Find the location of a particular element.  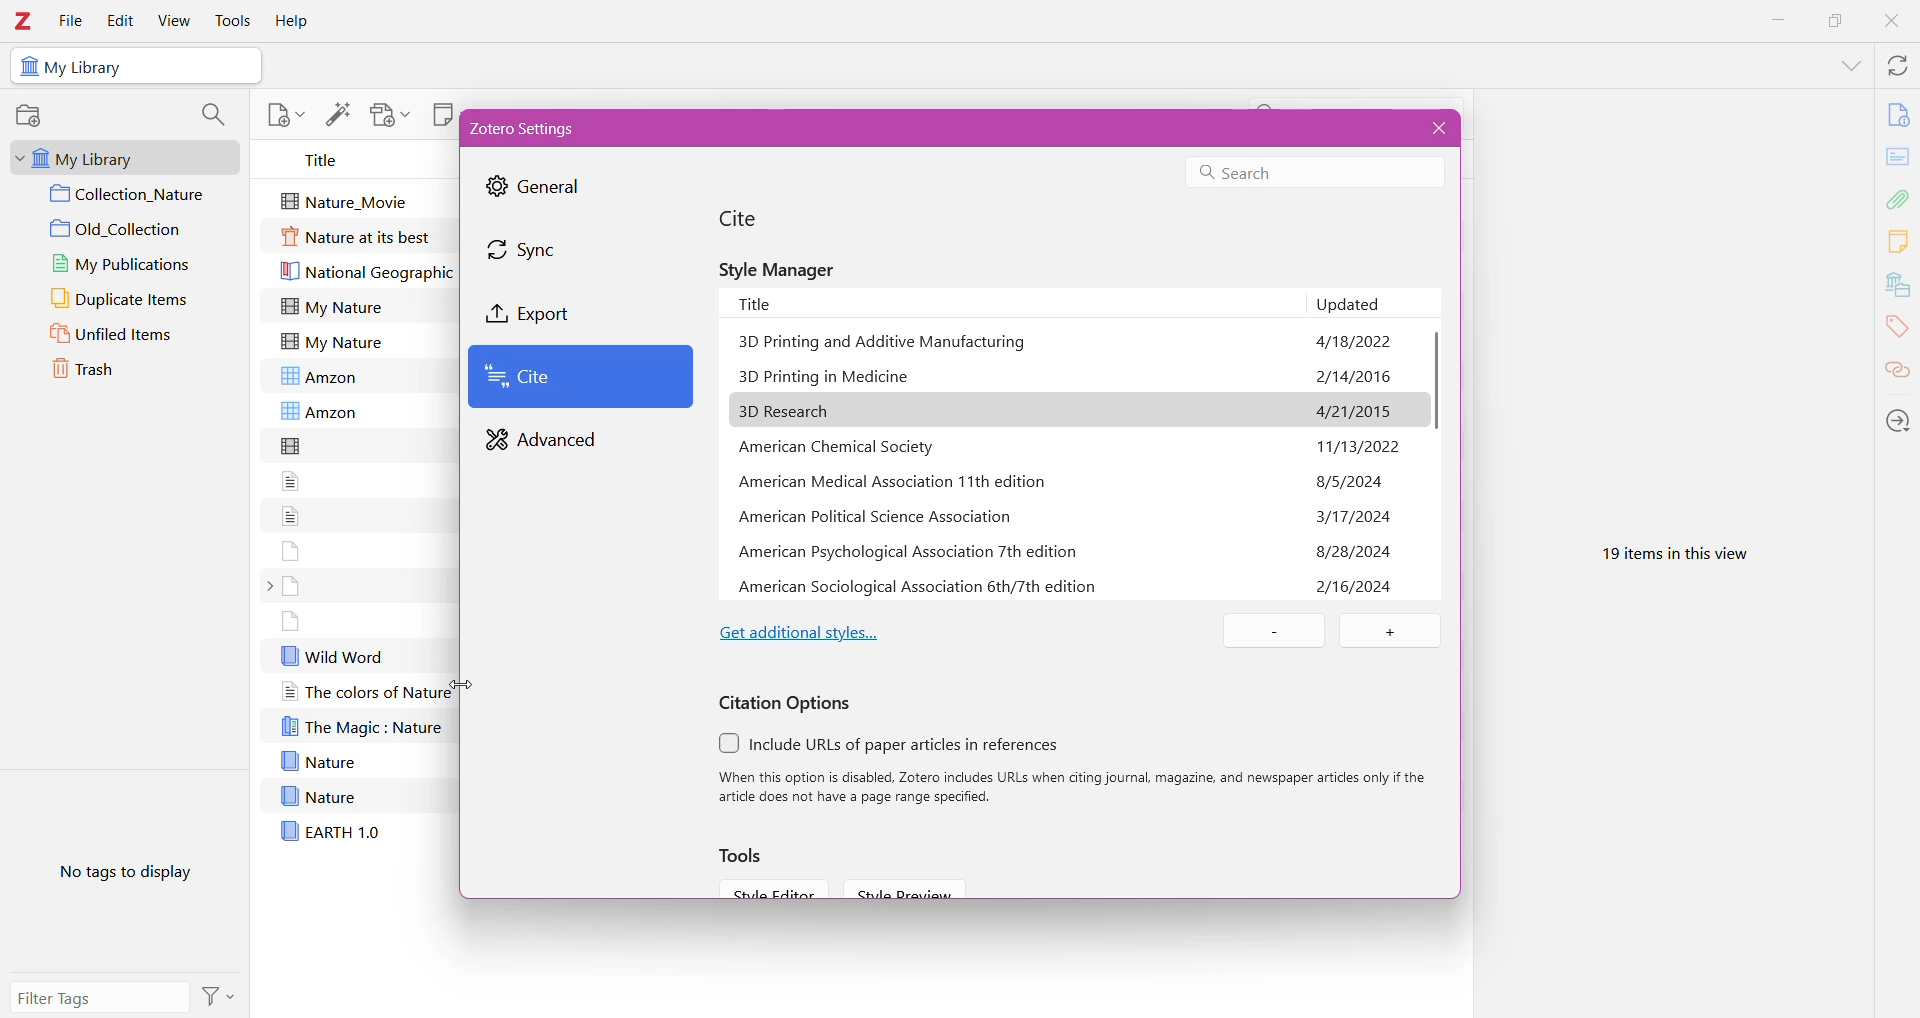

file without title is located at coordinates (292, 621).